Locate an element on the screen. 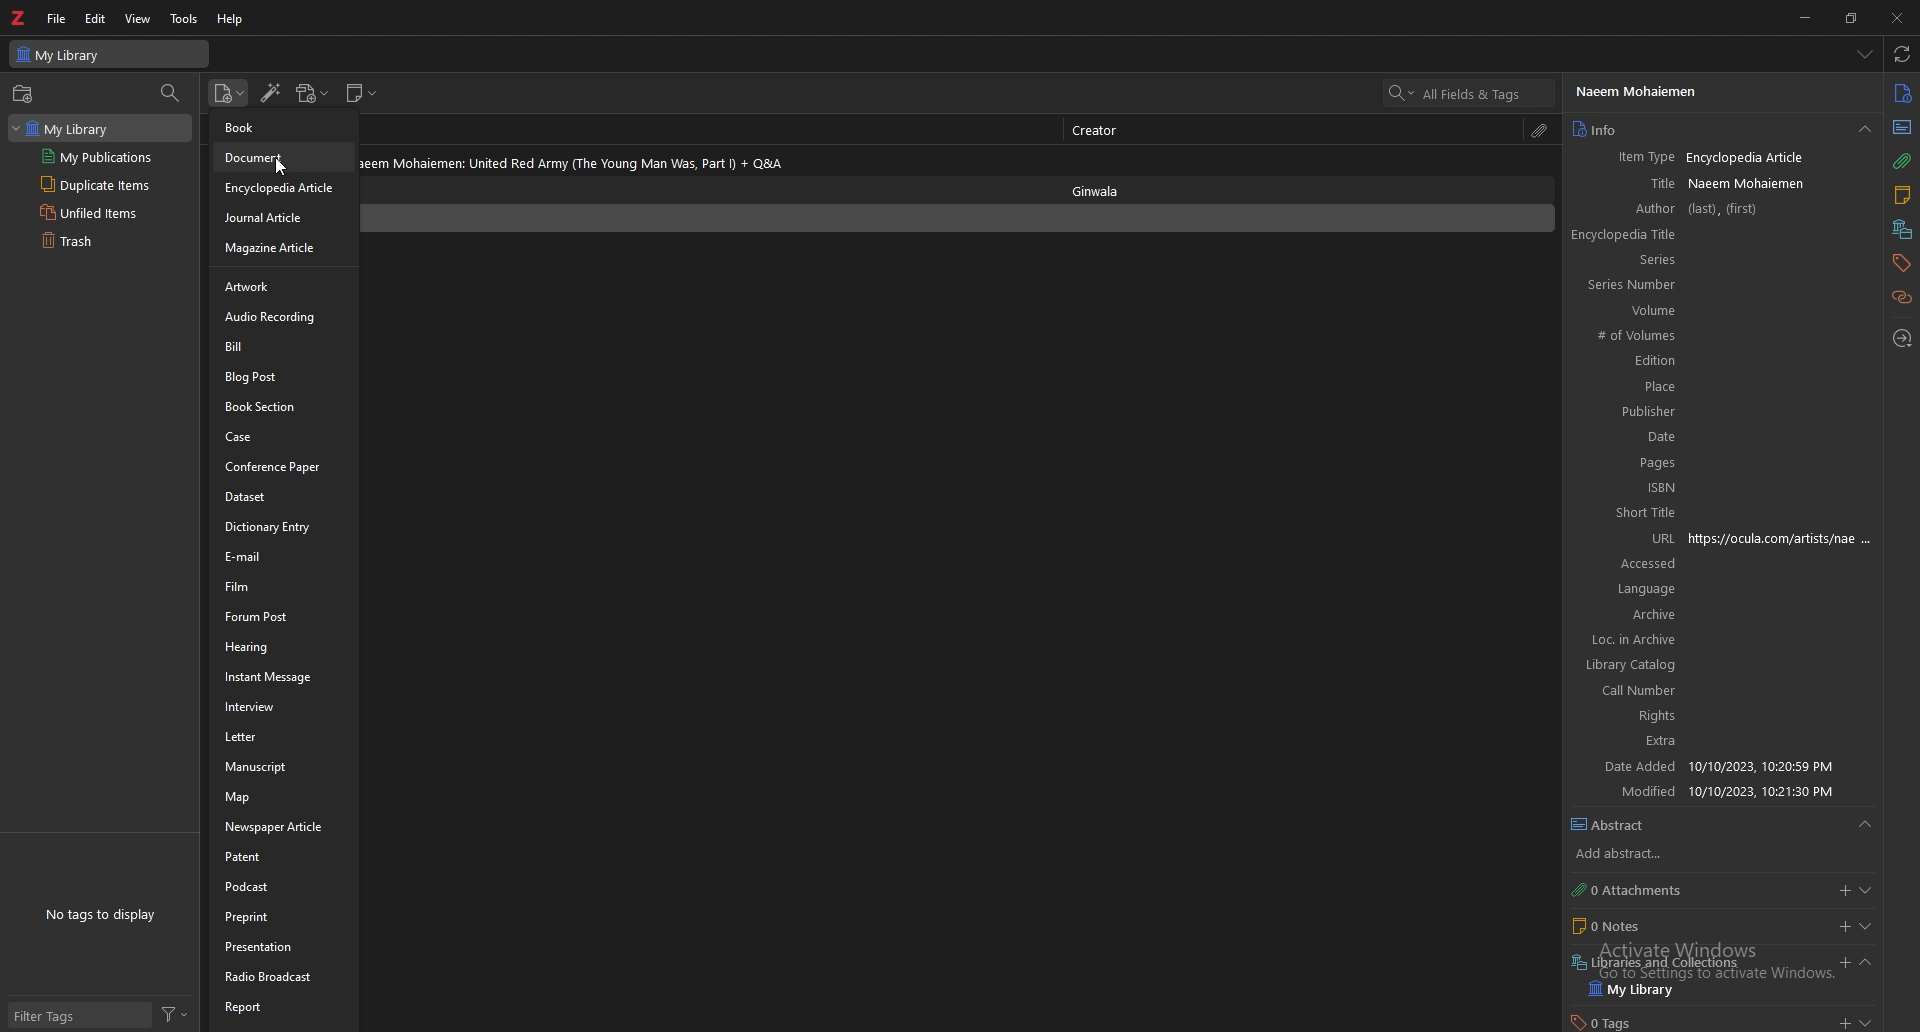  preprint is located at coordinates (280, 916).